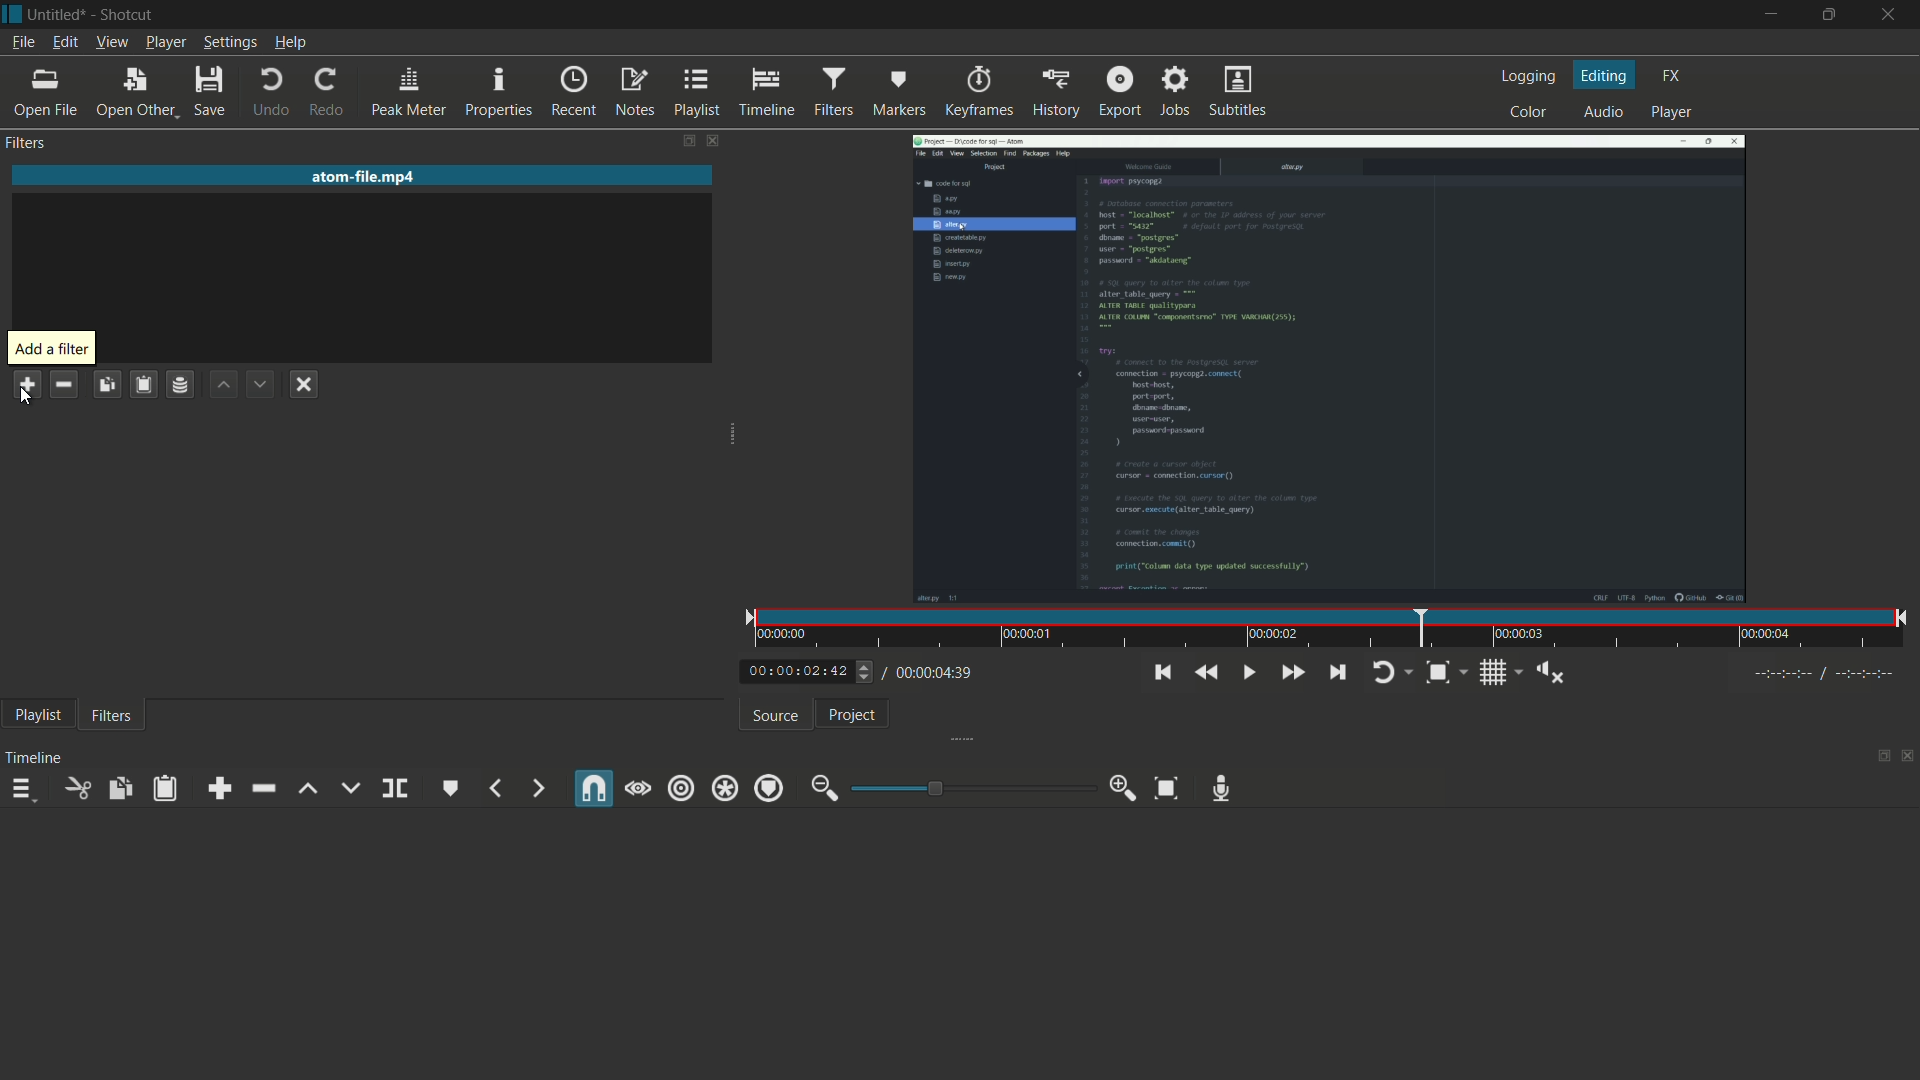  What do you see at coordinates (26, 43) in the screenshot?
I see `file menu` at bounding box center [26, 43].